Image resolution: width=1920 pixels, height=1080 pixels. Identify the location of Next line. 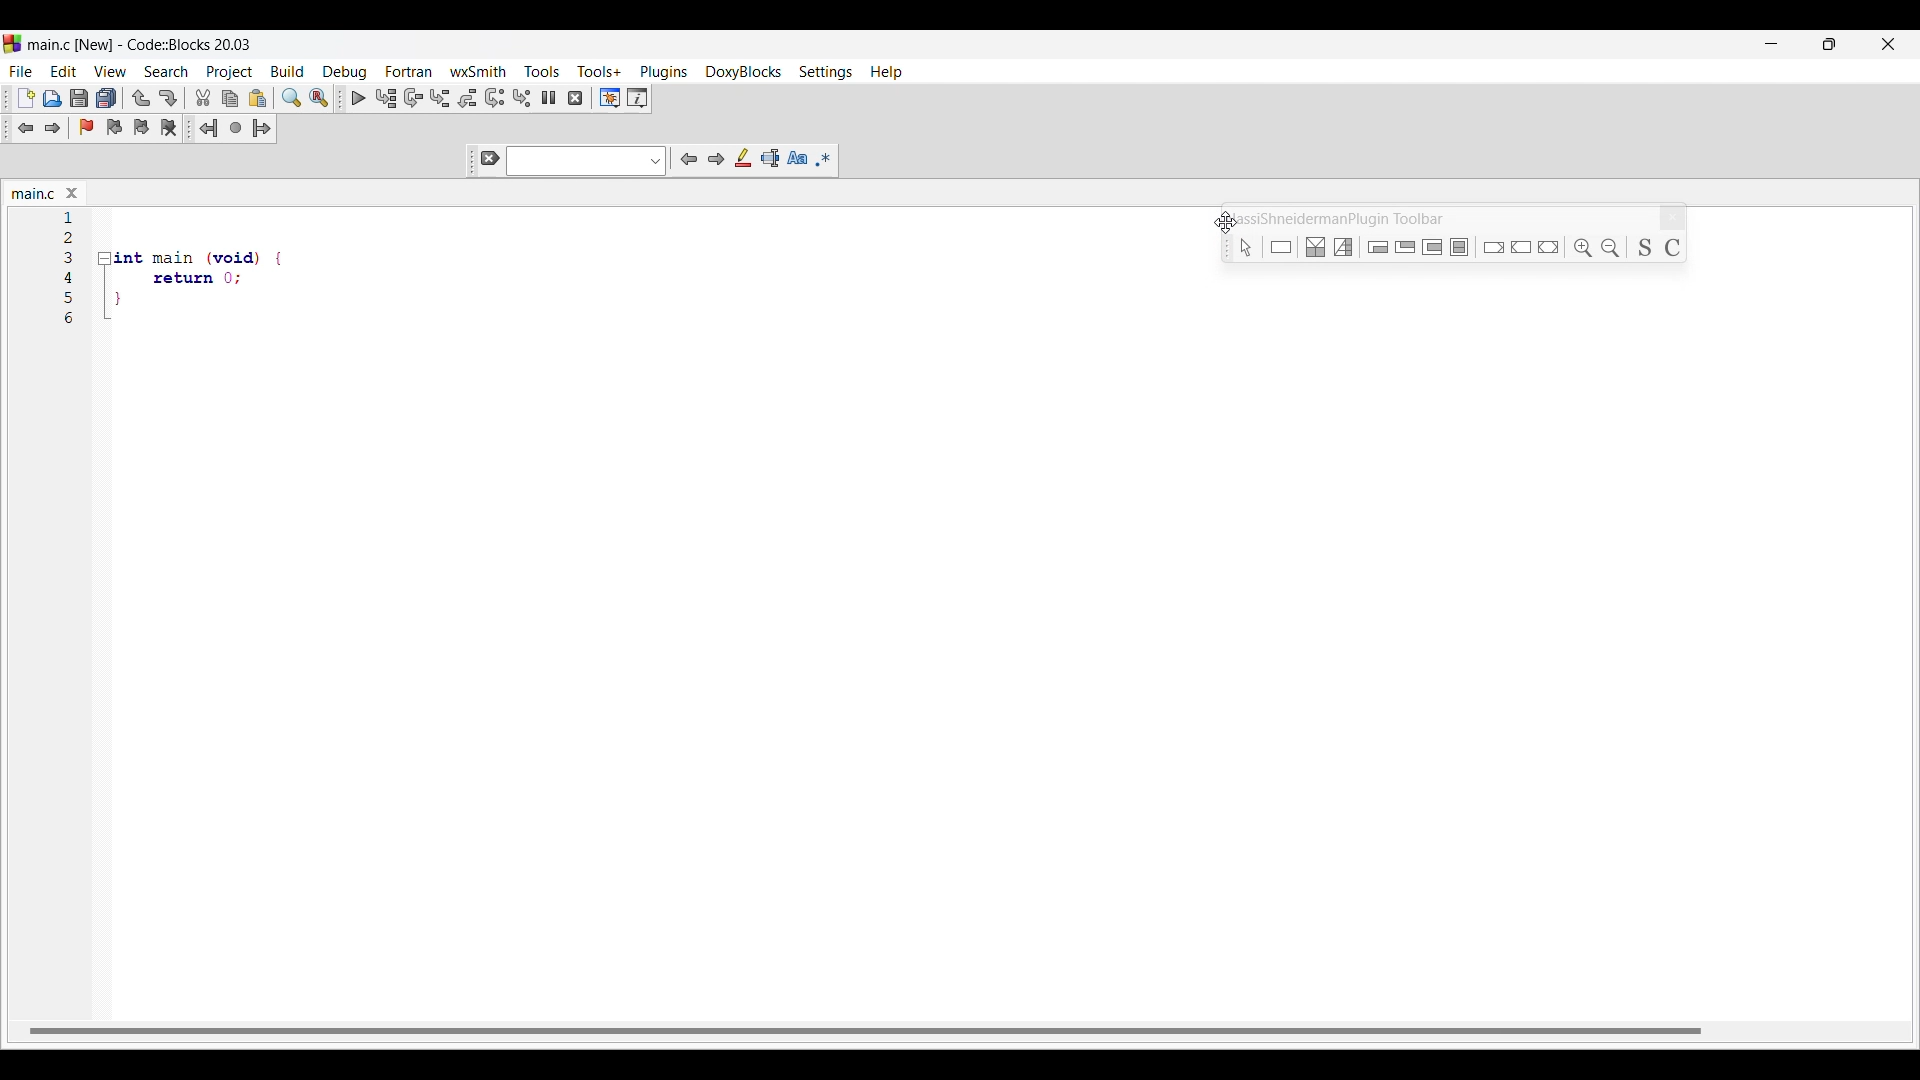
(413, 98).